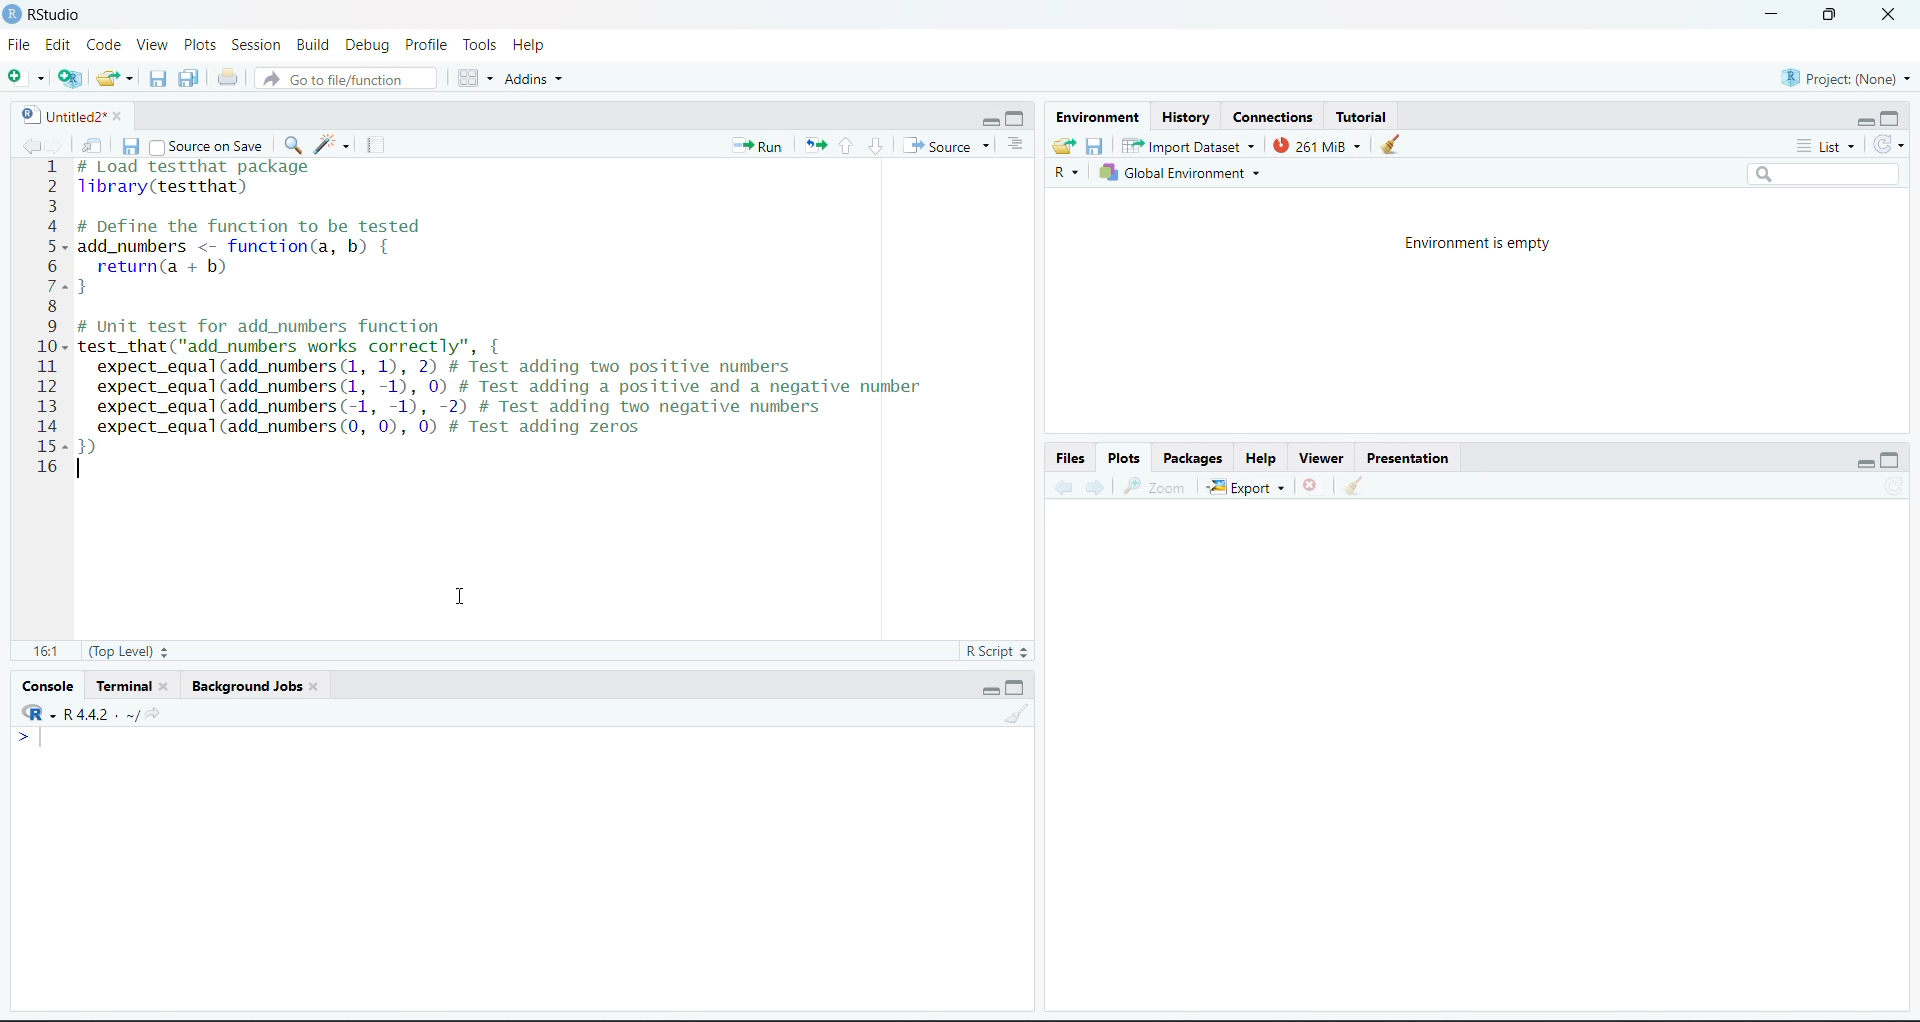 This screenshot has height=1022, width=1920. I want to click on Clear workspace, so click(1018, 715).